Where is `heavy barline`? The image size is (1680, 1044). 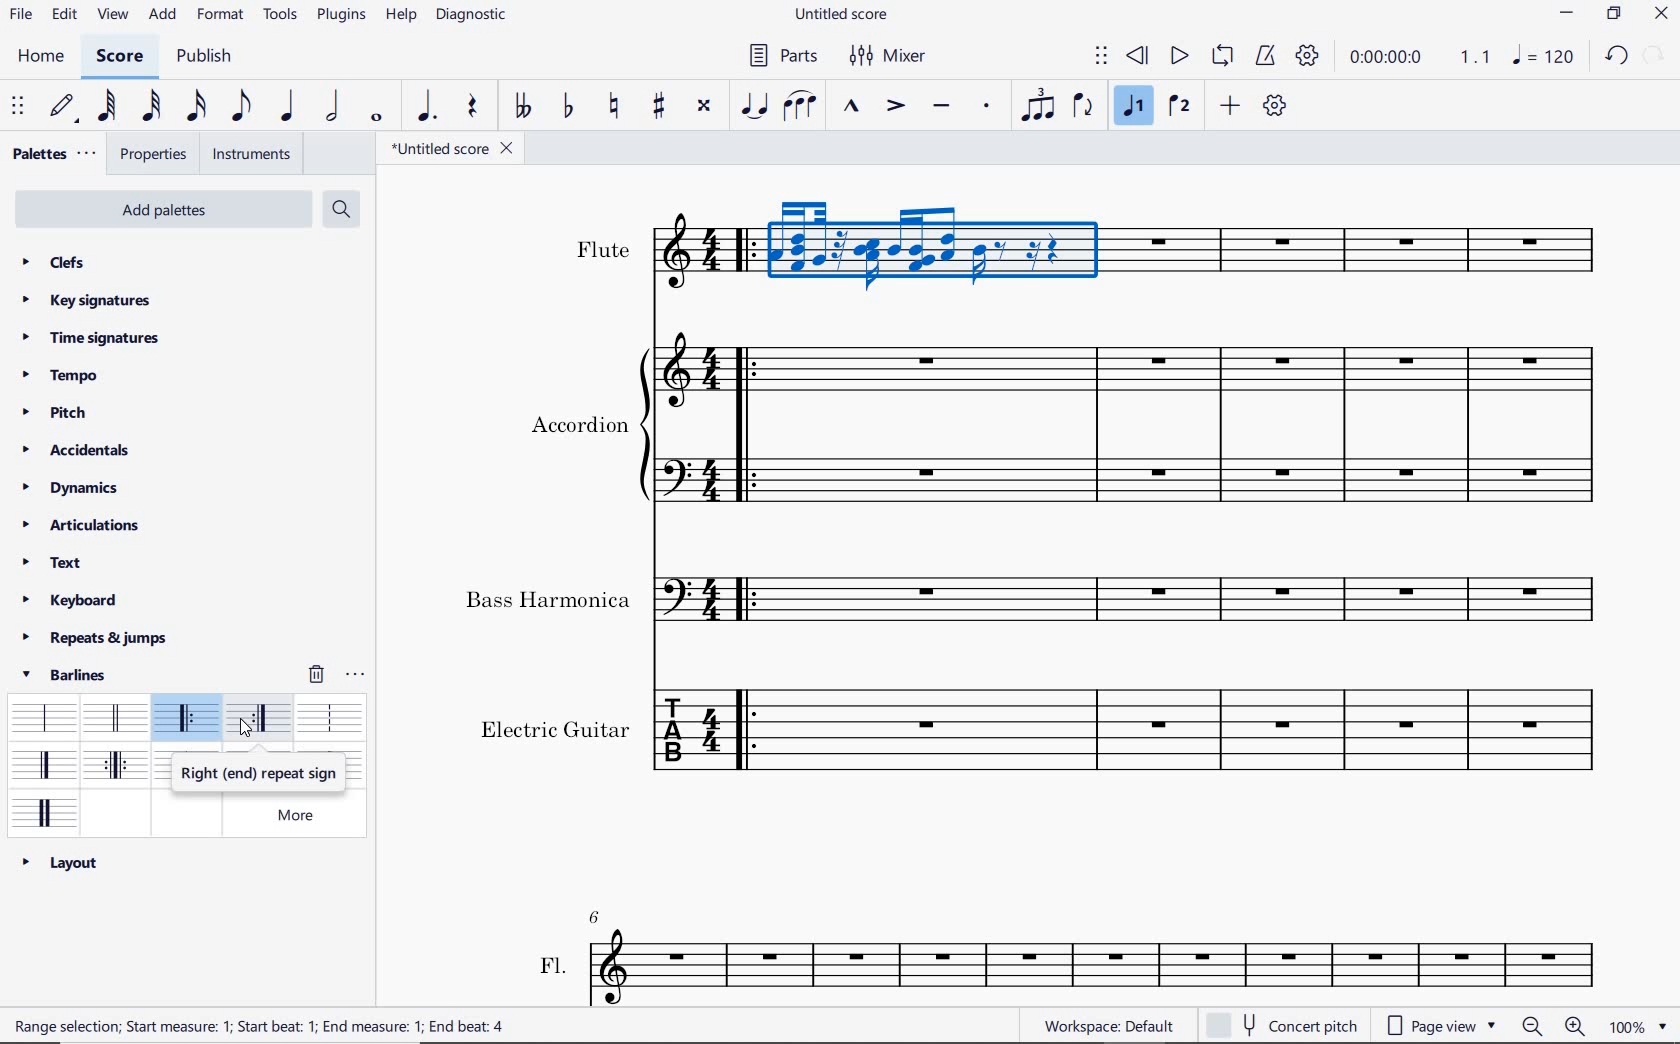
heavy barline is located at coordinates (117, 767).